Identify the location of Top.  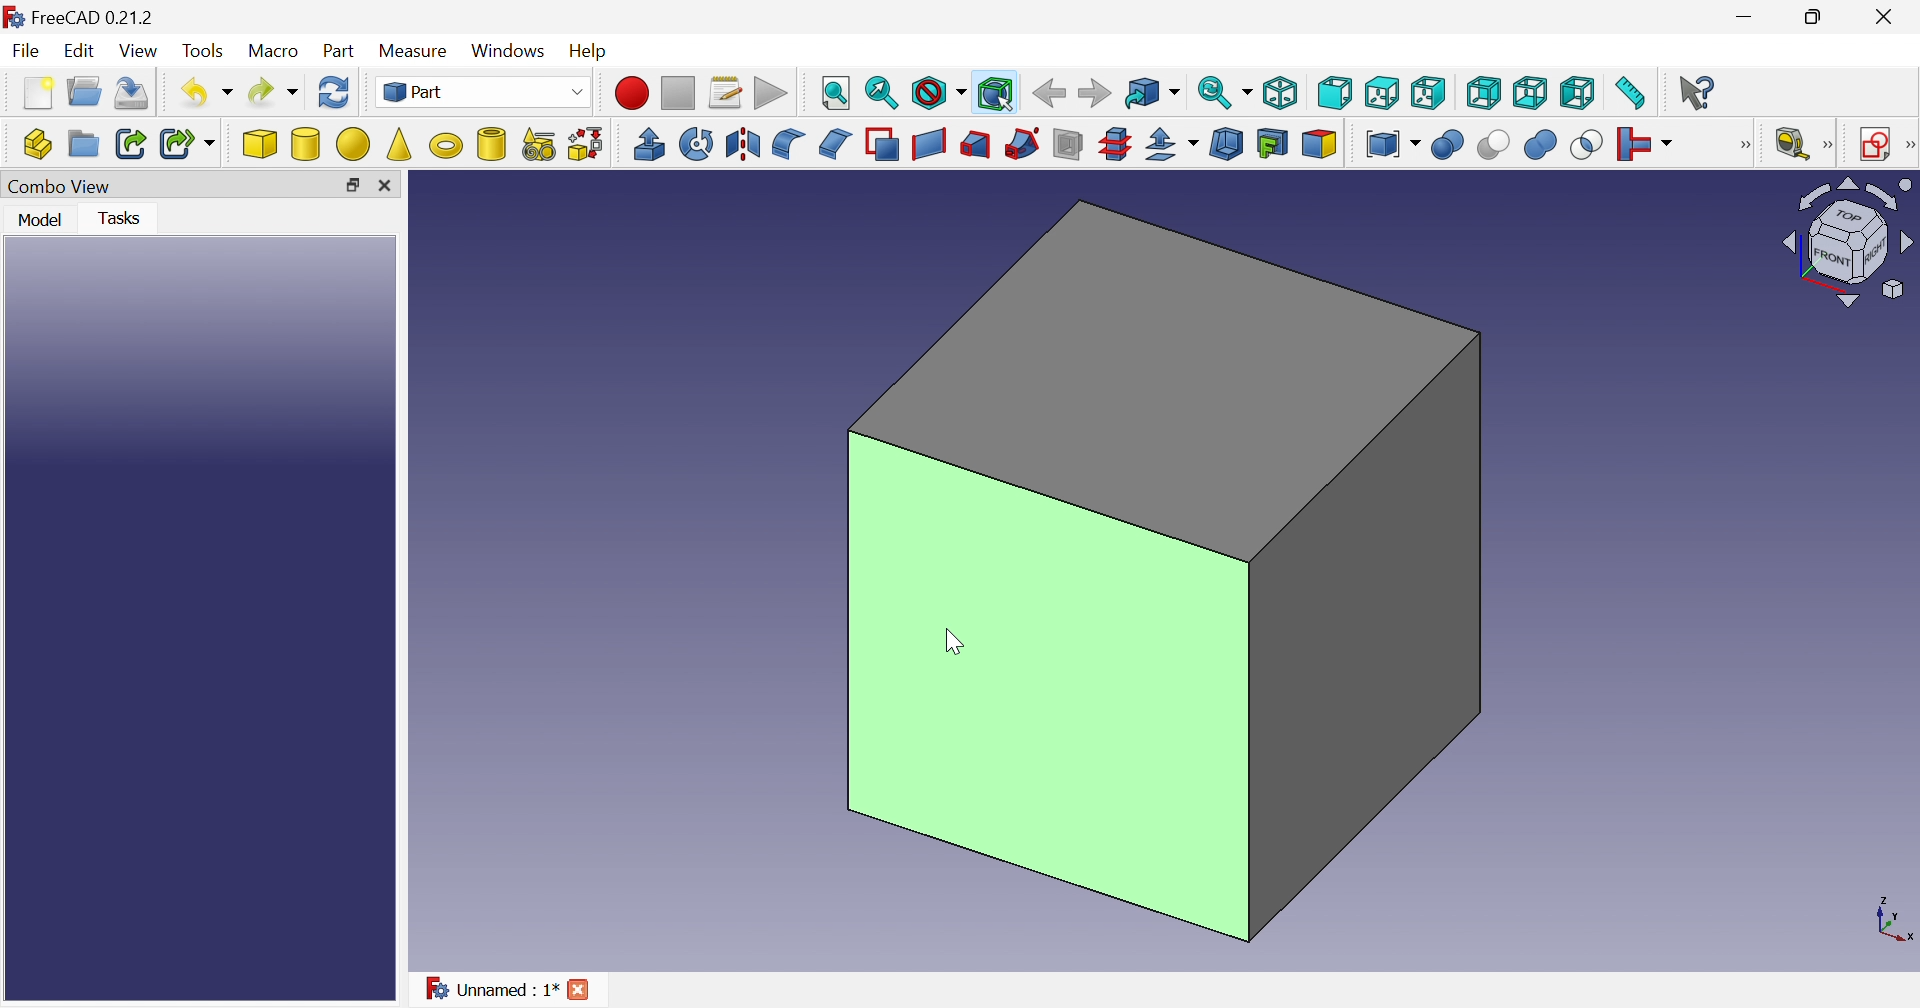
(1384, 94).